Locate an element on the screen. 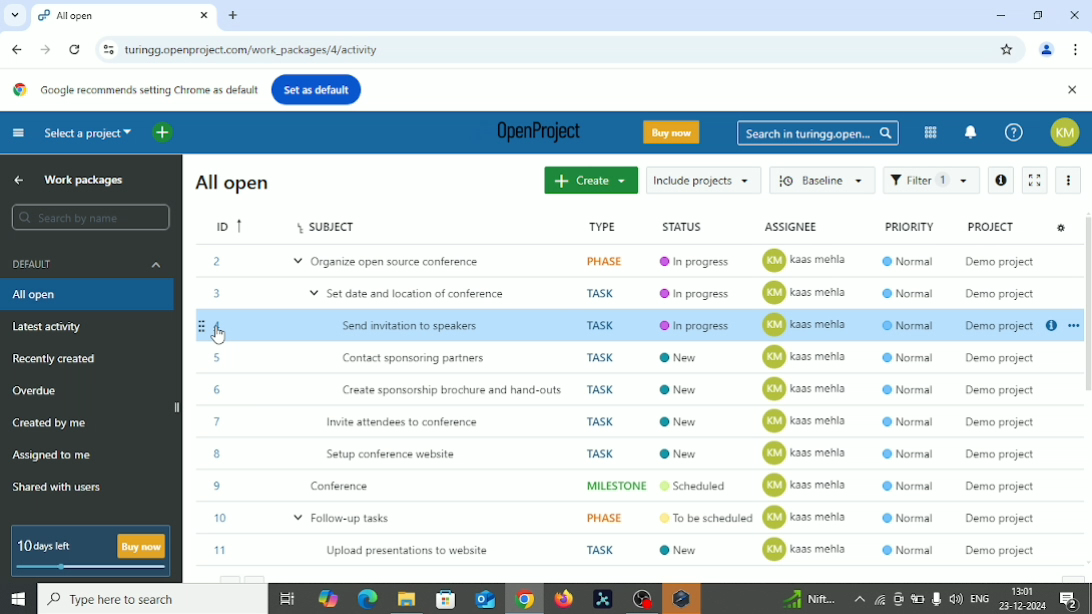 The height and width of the screenshot is (614, 1092). Recently created is located at coordinates (55, 360).